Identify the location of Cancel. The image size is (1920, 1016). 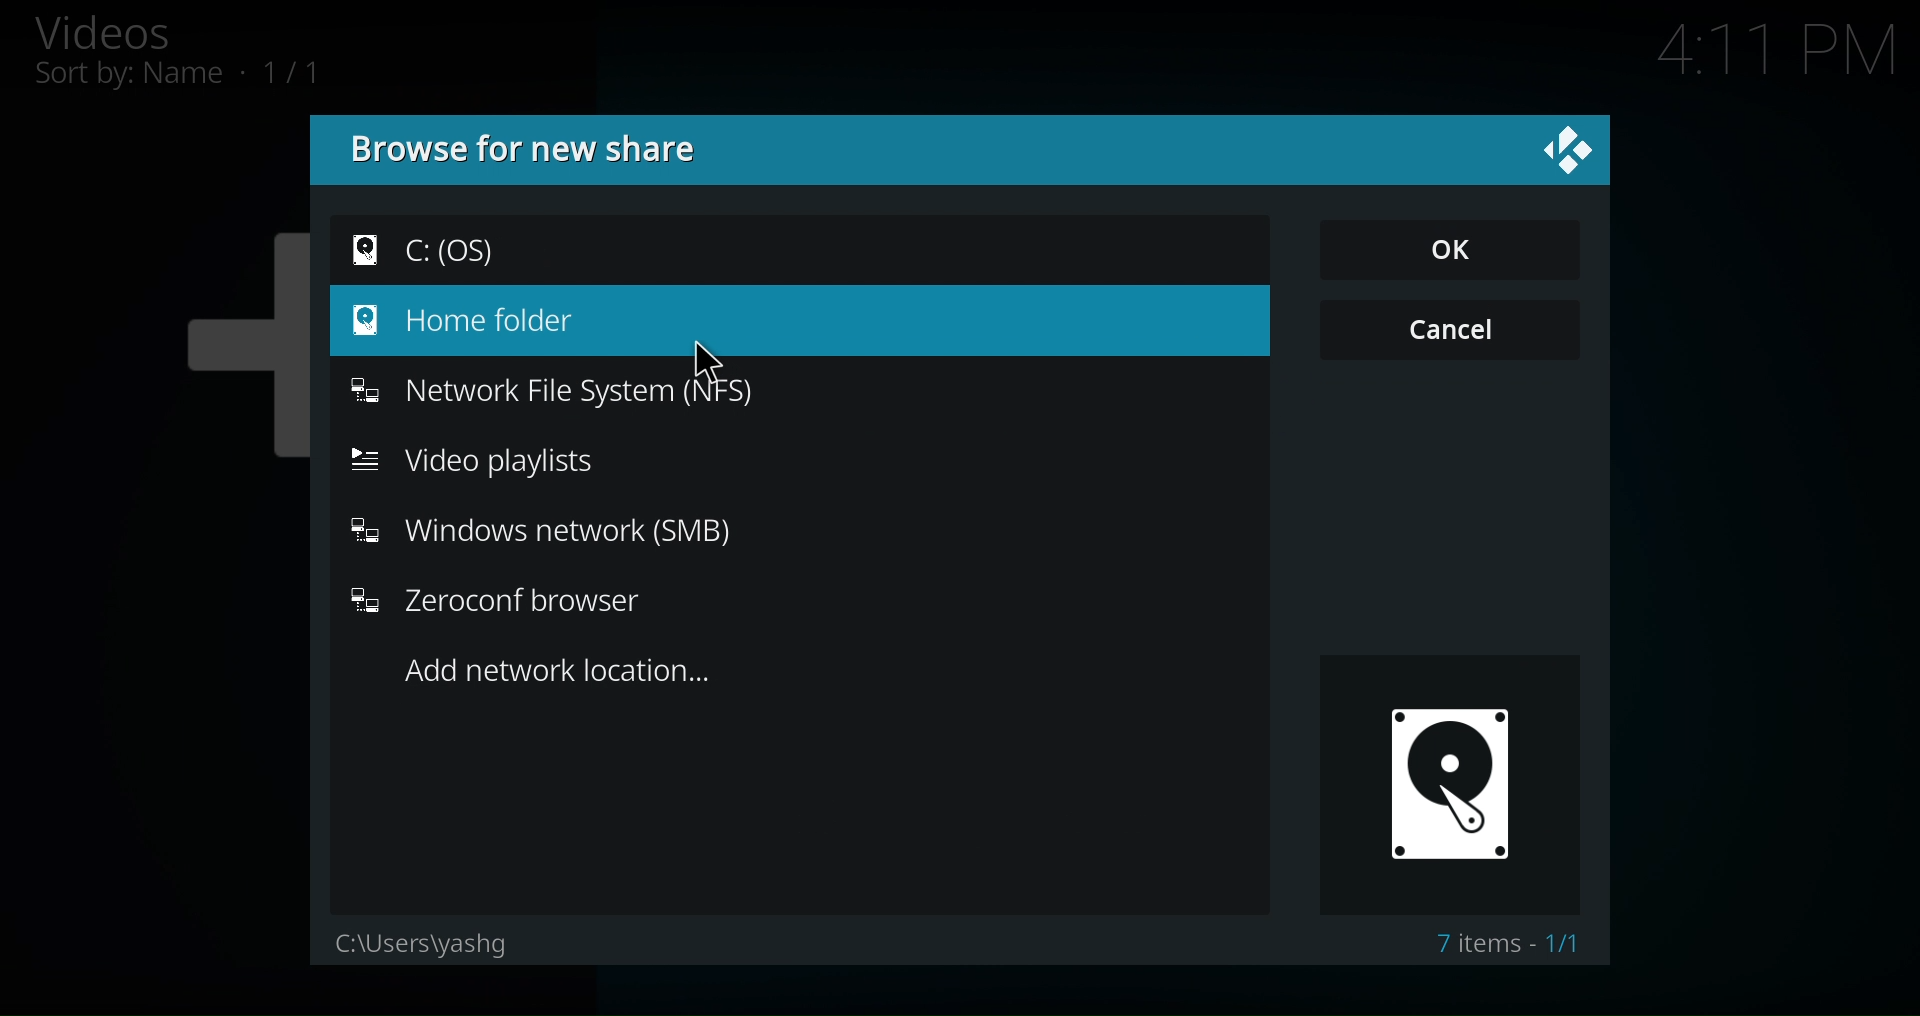
(1450, 329).